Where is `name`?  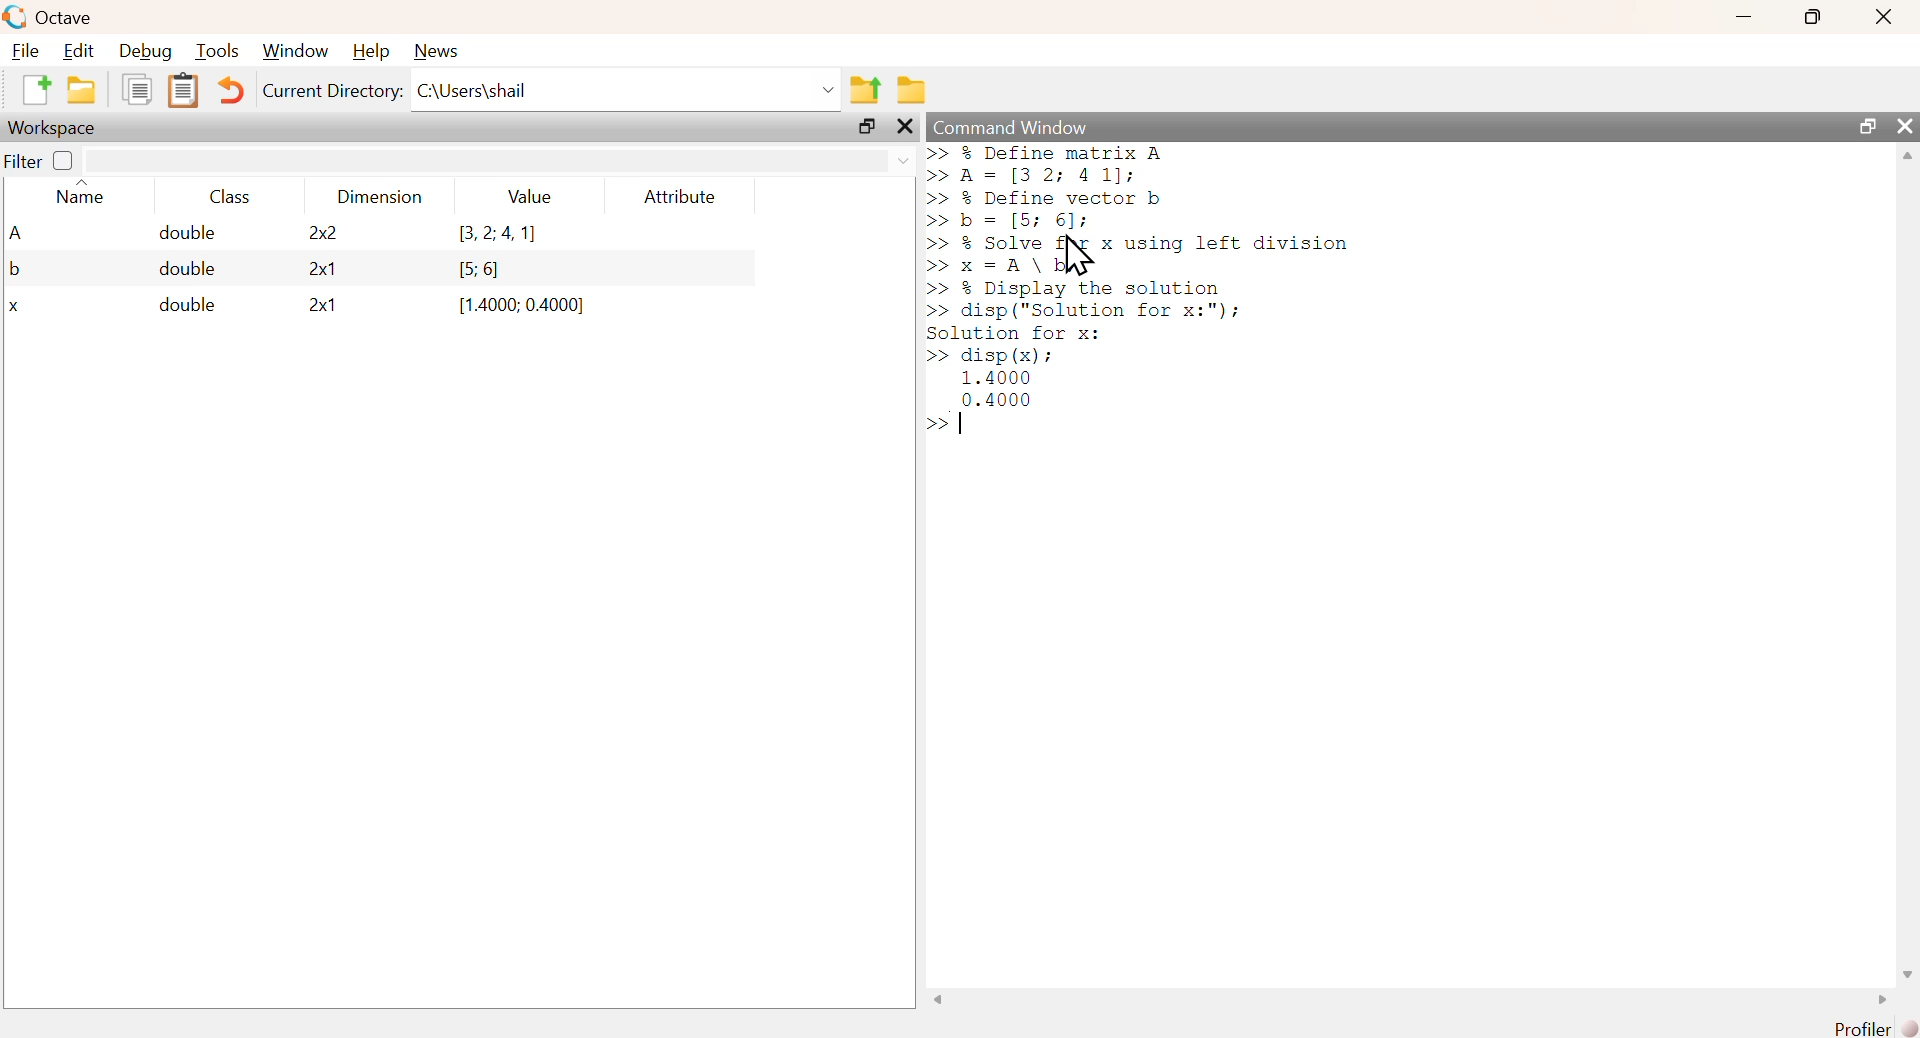 name is located at coordinates (77, 196).